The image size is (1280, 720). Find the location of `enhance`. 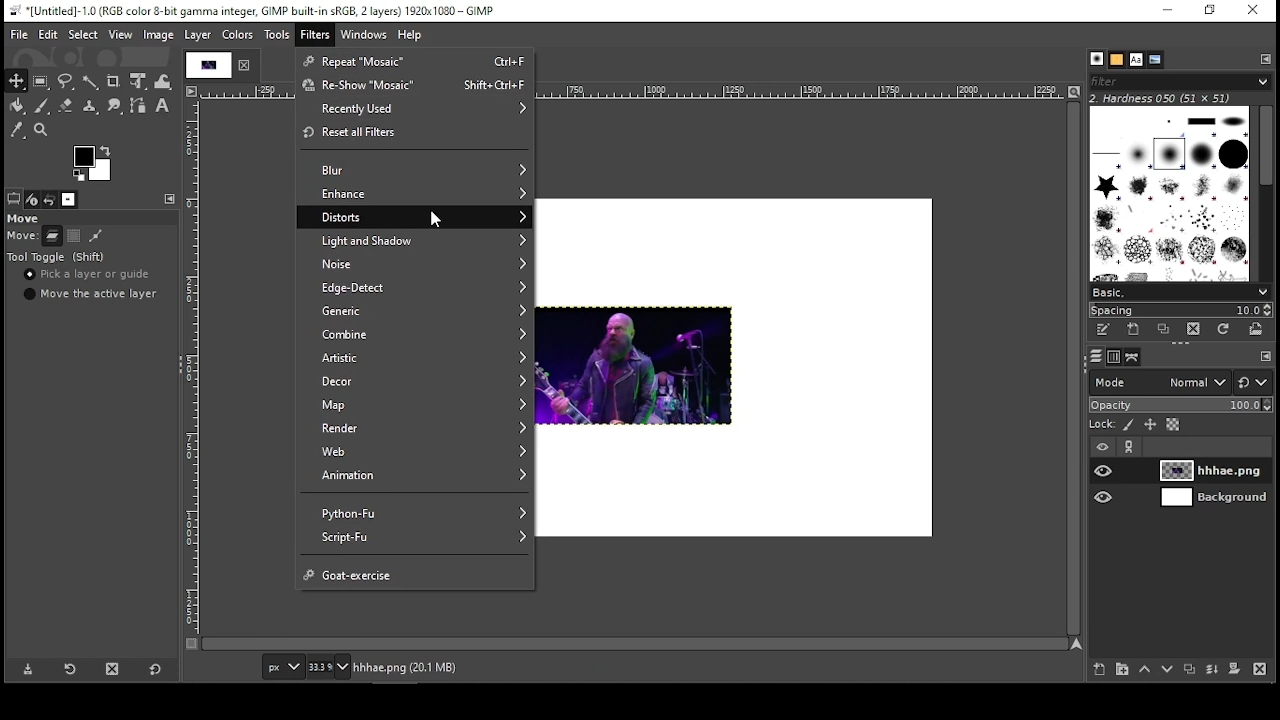

enhance is located at coordinates (417, 194).